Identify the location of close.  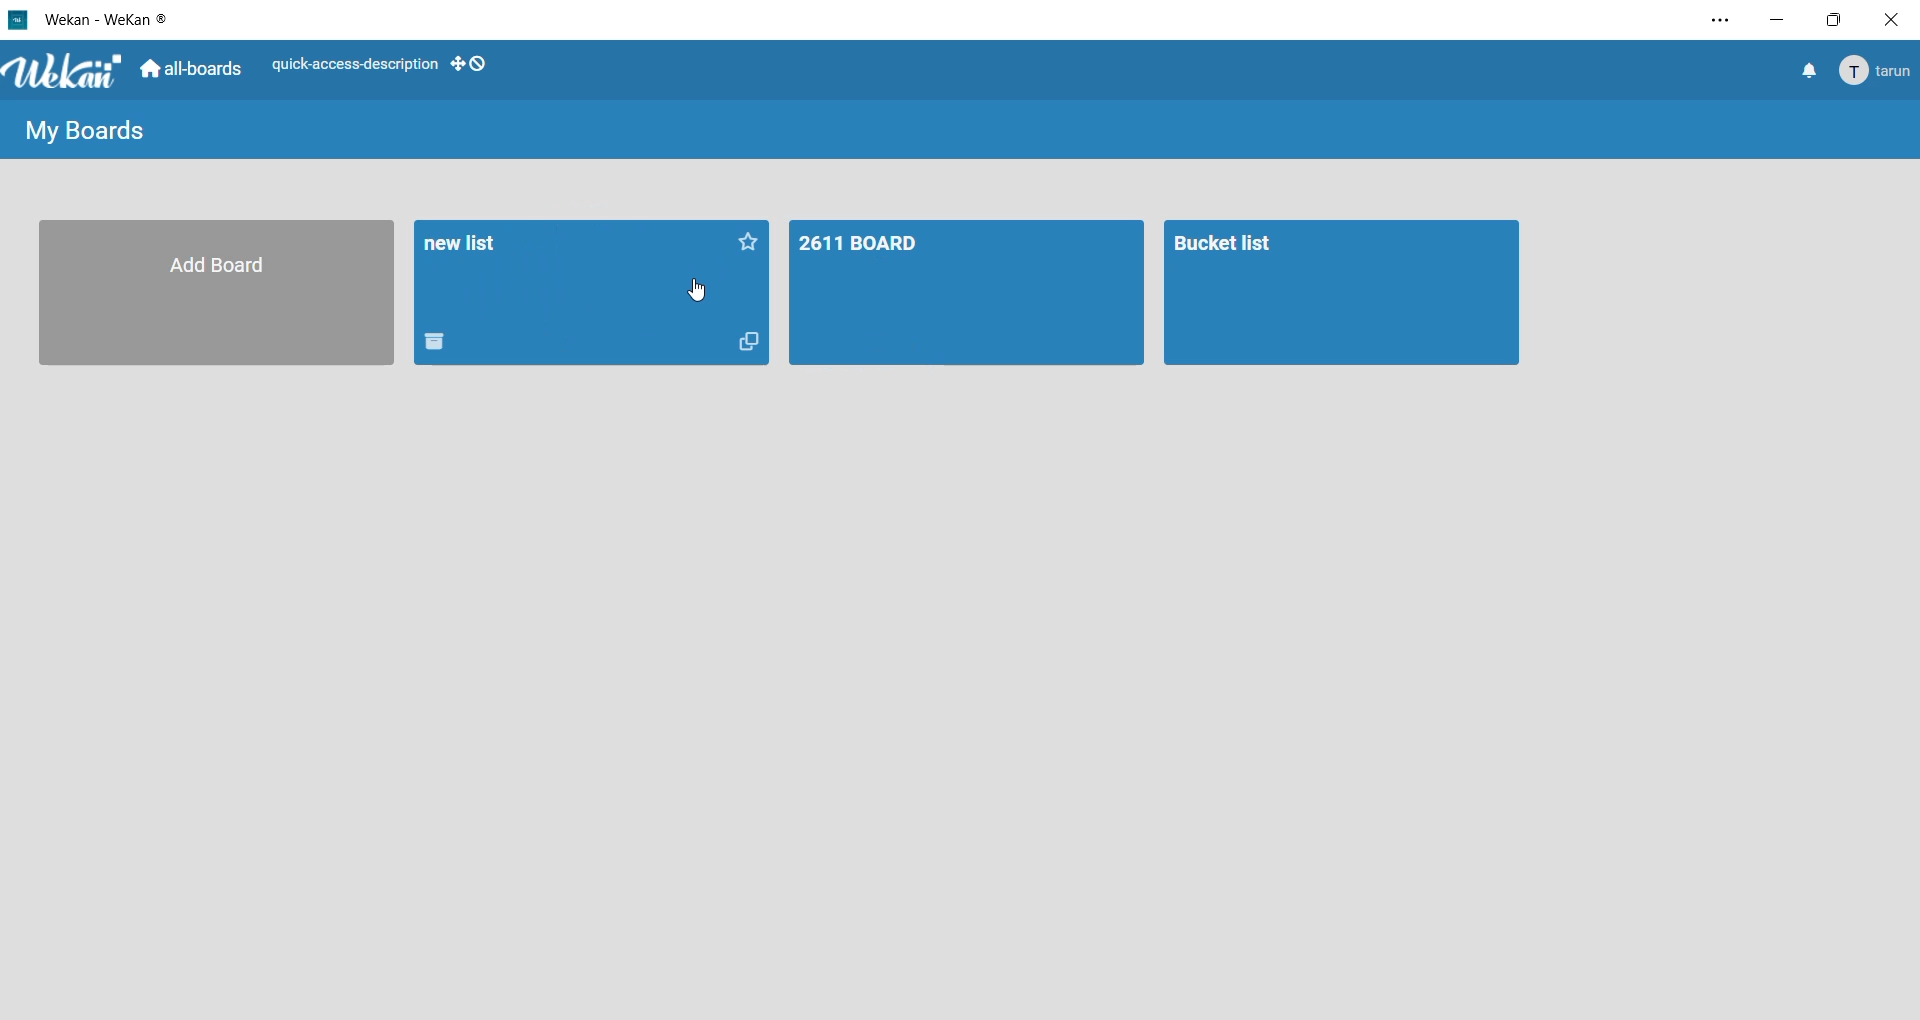
(1890, 20).